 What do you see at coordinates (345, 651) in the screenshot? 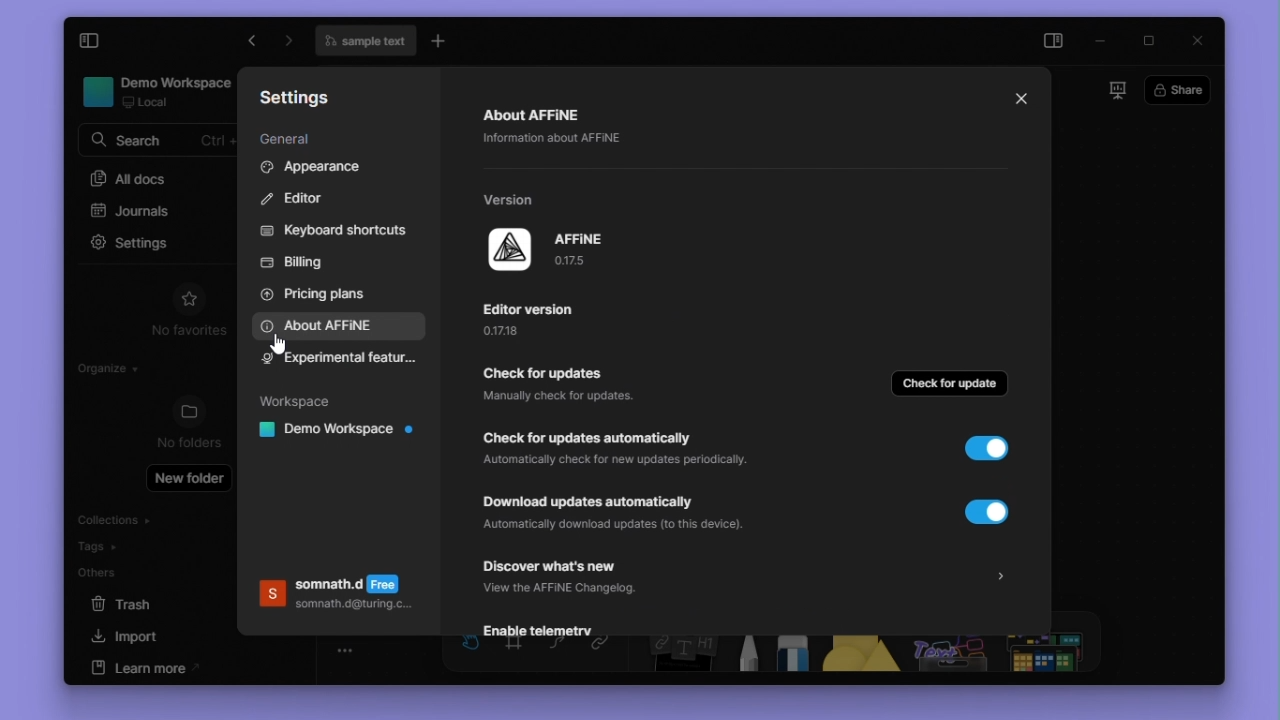
I see `toogle zoom bar` at bounding box center [345, 651].